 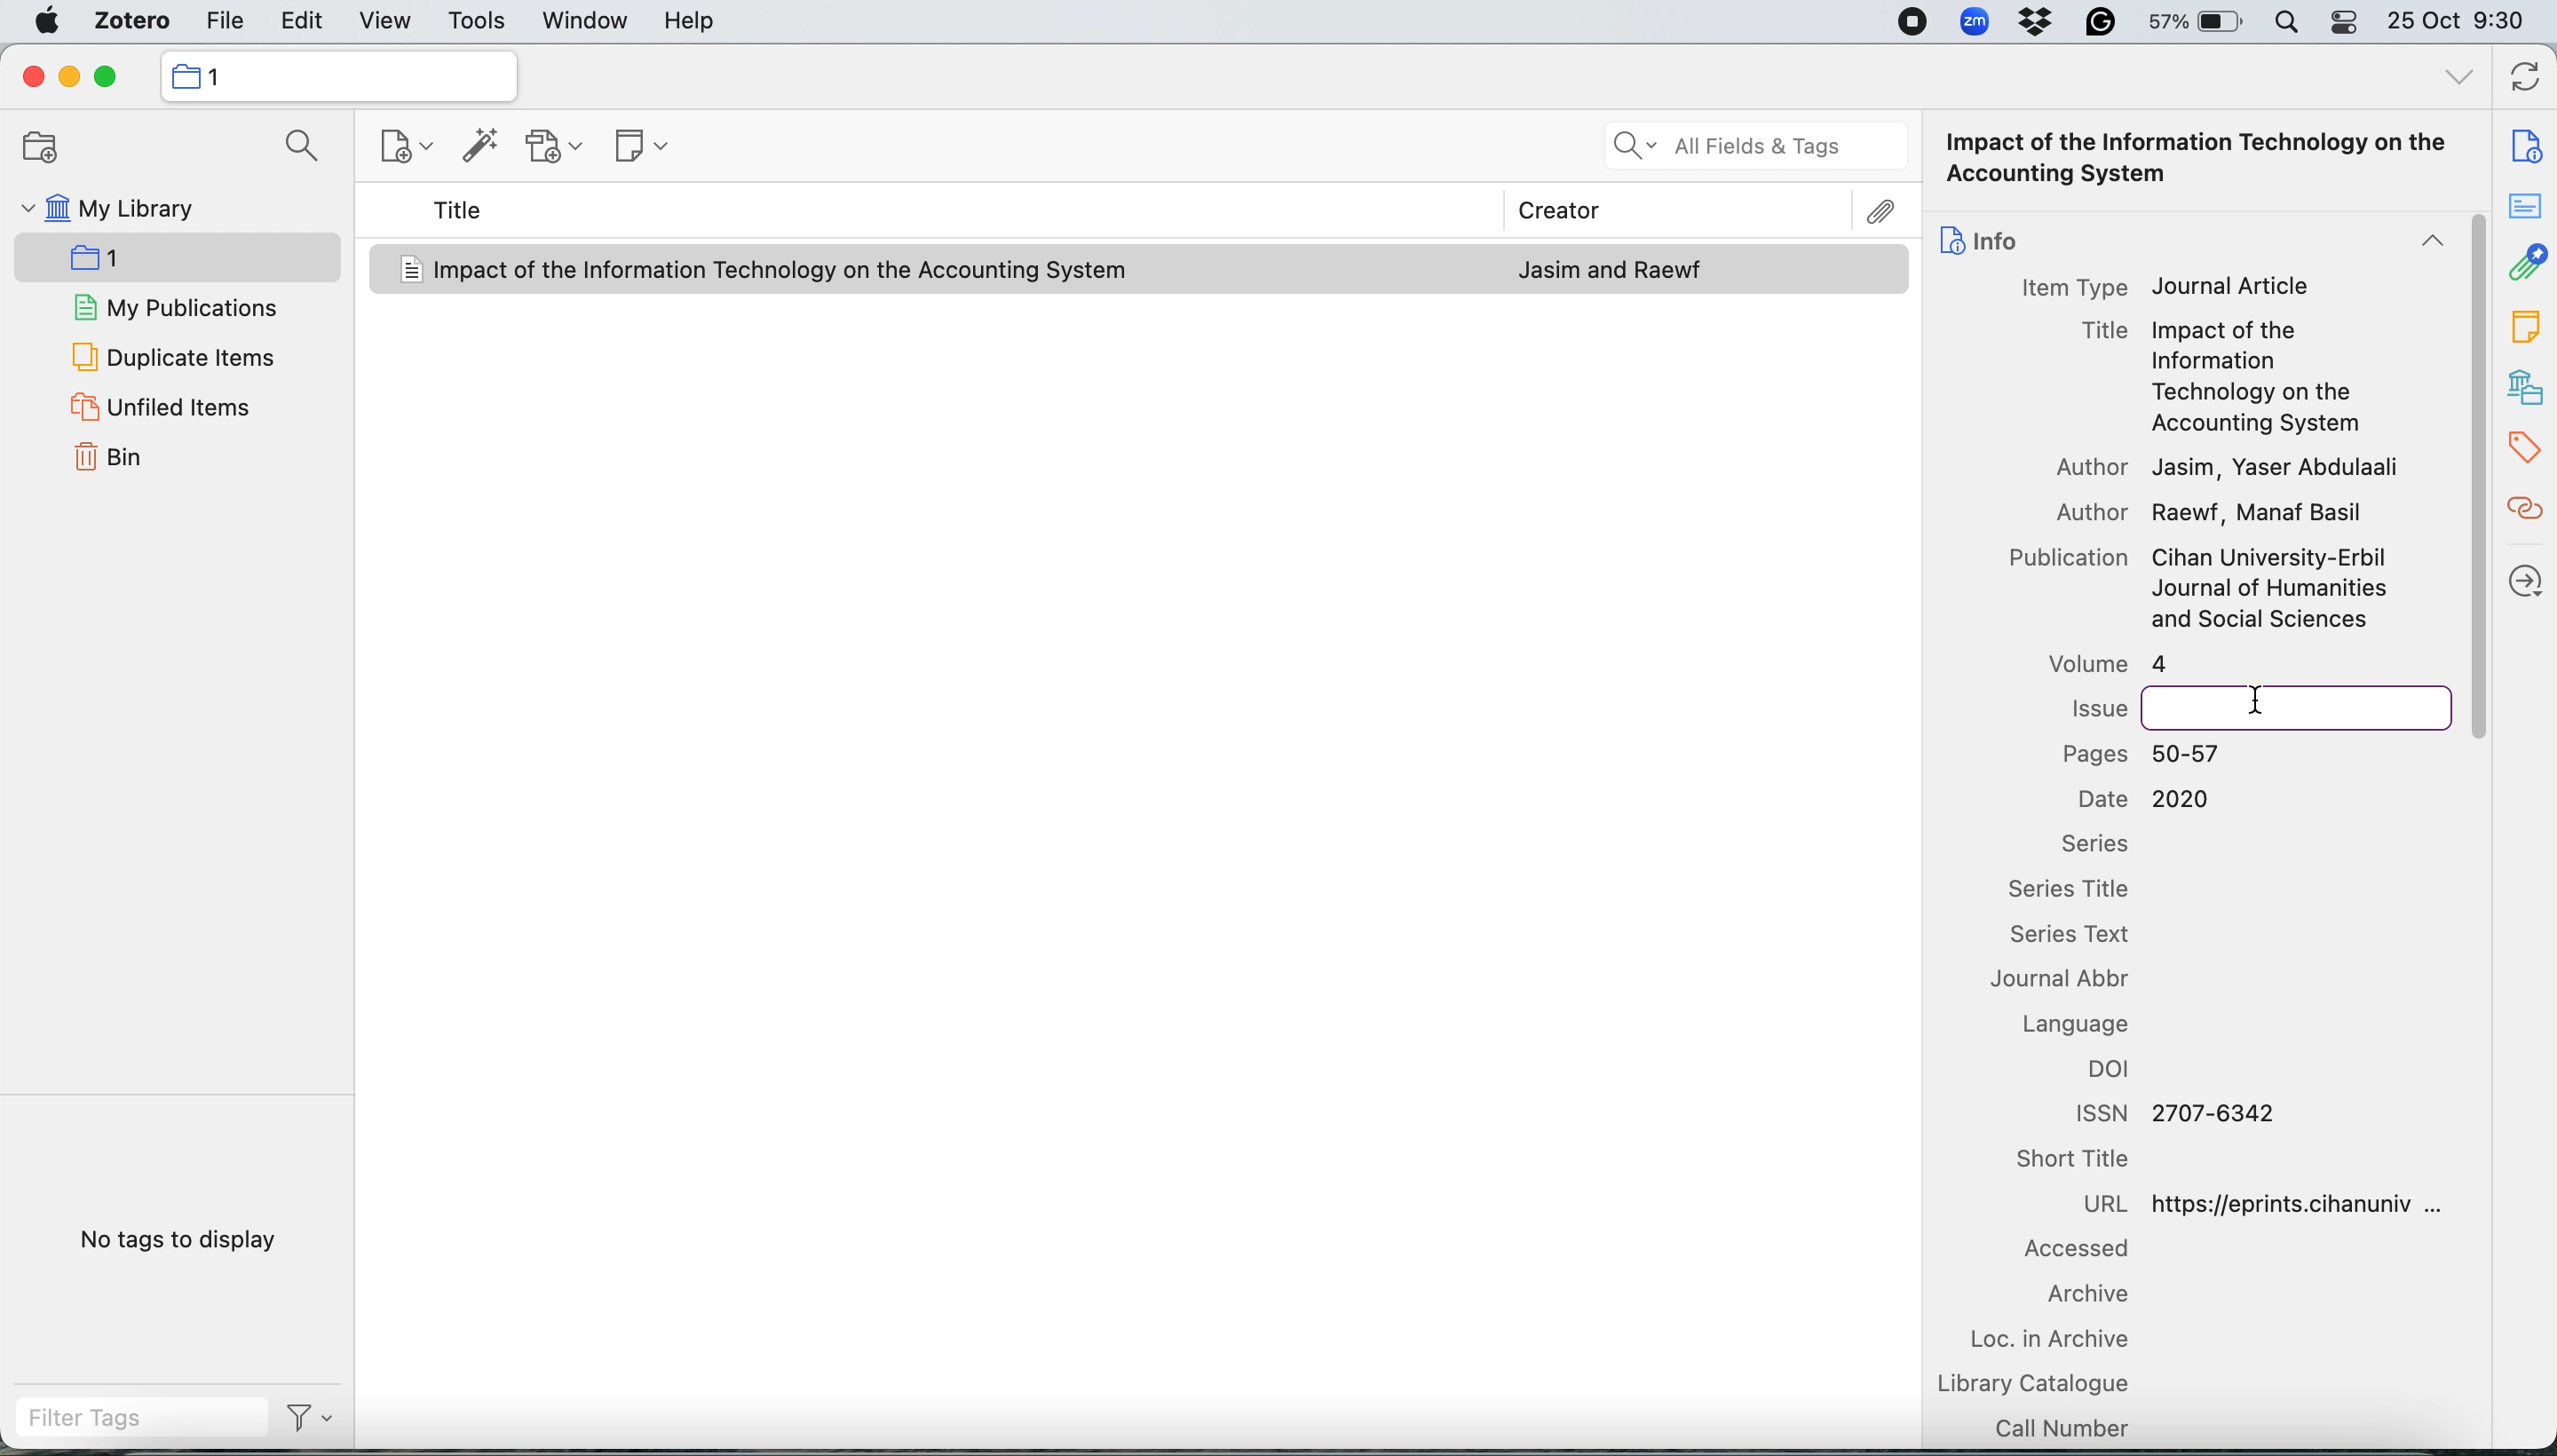 I want to click on list all tabs, so click(x=2452, y=80).